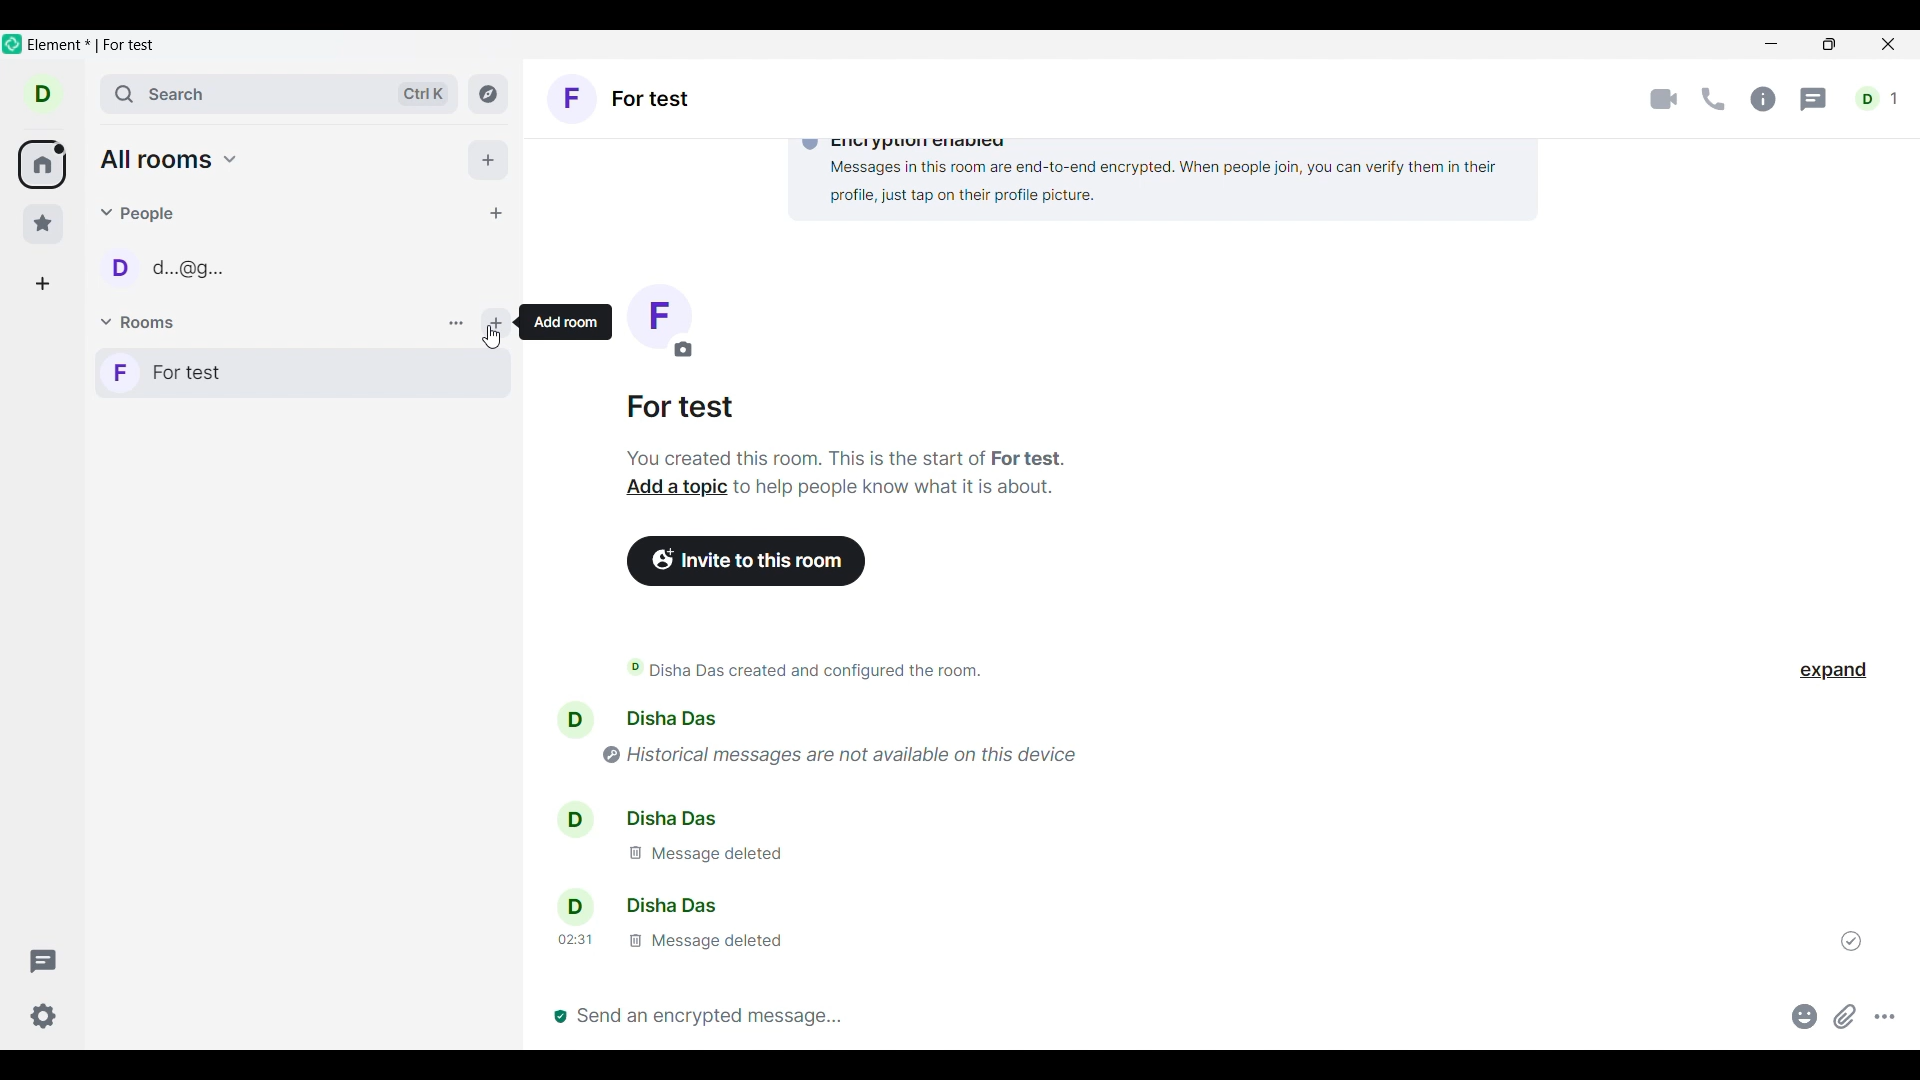  I want to click on Encryption enabled messages in this room are end to end encrypted. When people join you can verify them in their profile, just tap on their profile picture., so click(1103, 170).